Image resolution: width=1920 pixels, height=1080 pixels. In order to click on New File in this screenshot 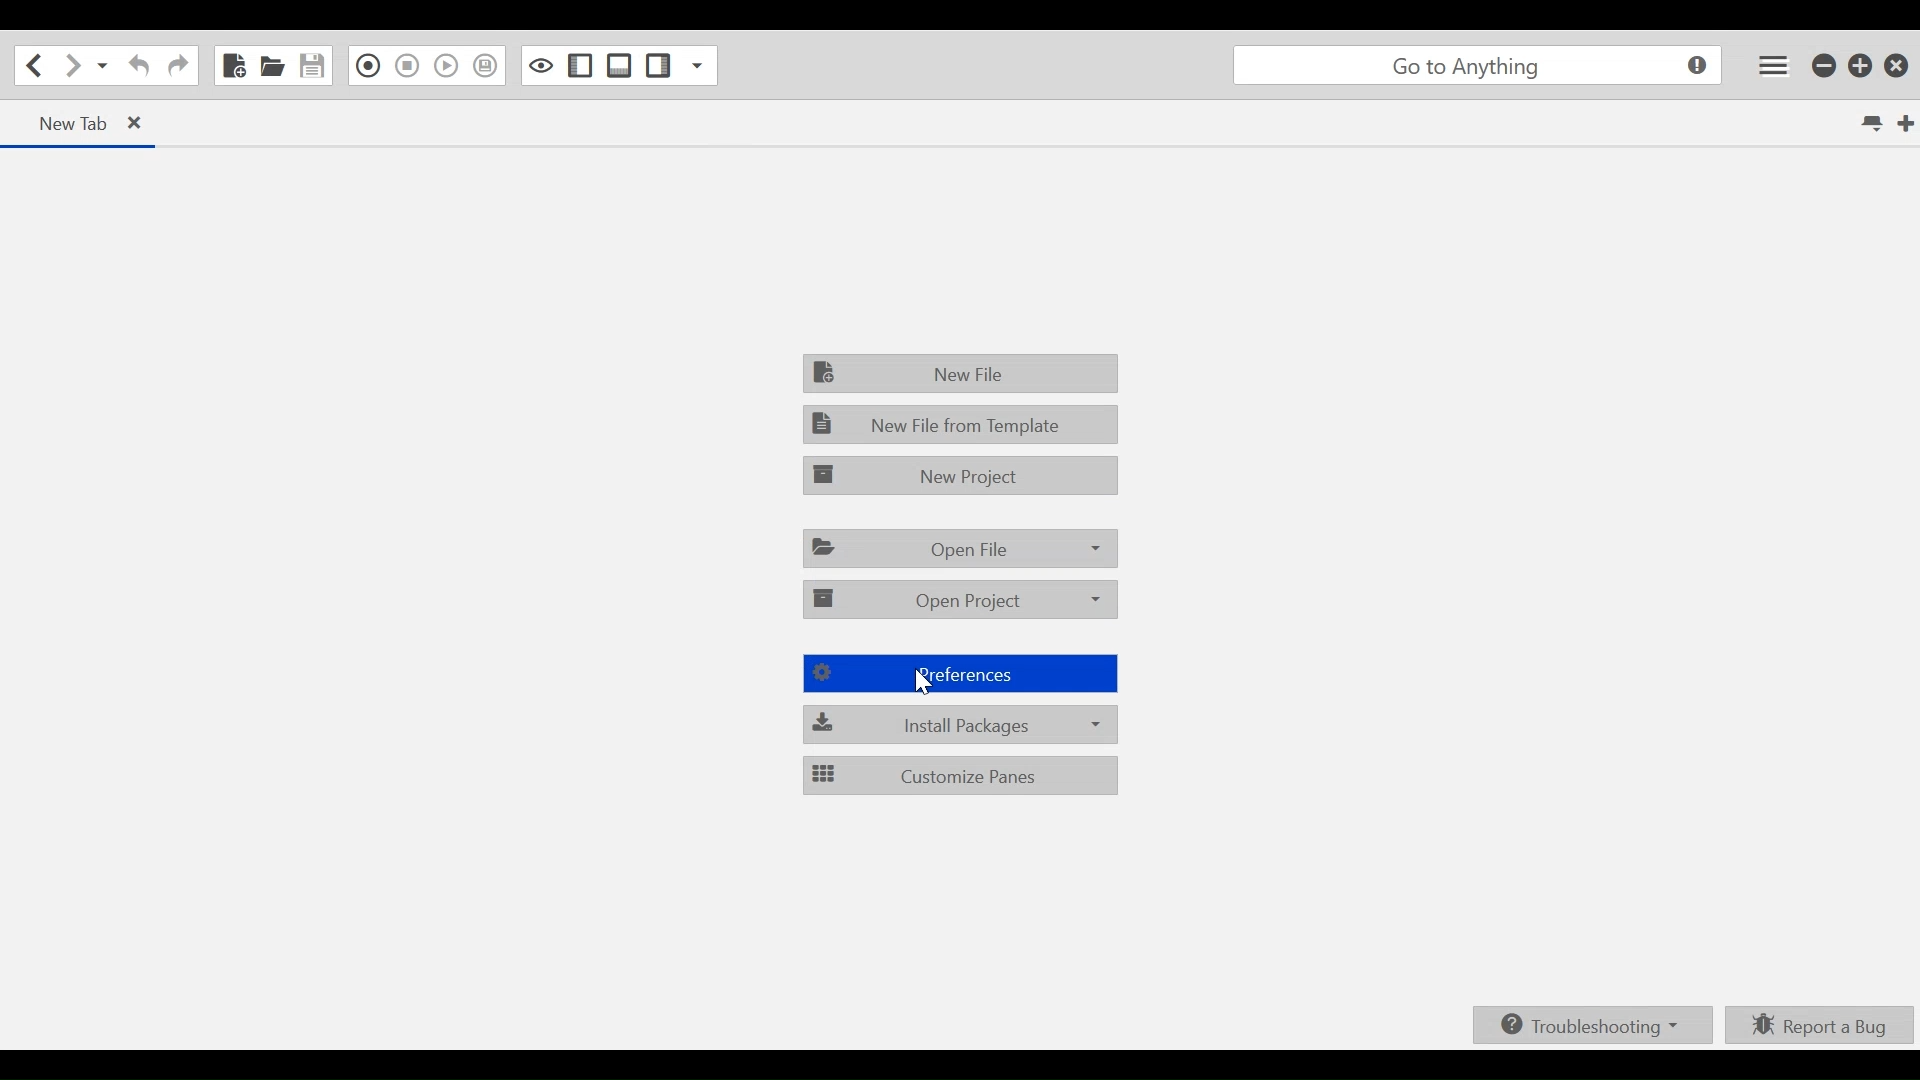, I will do `click(963, 375)`.